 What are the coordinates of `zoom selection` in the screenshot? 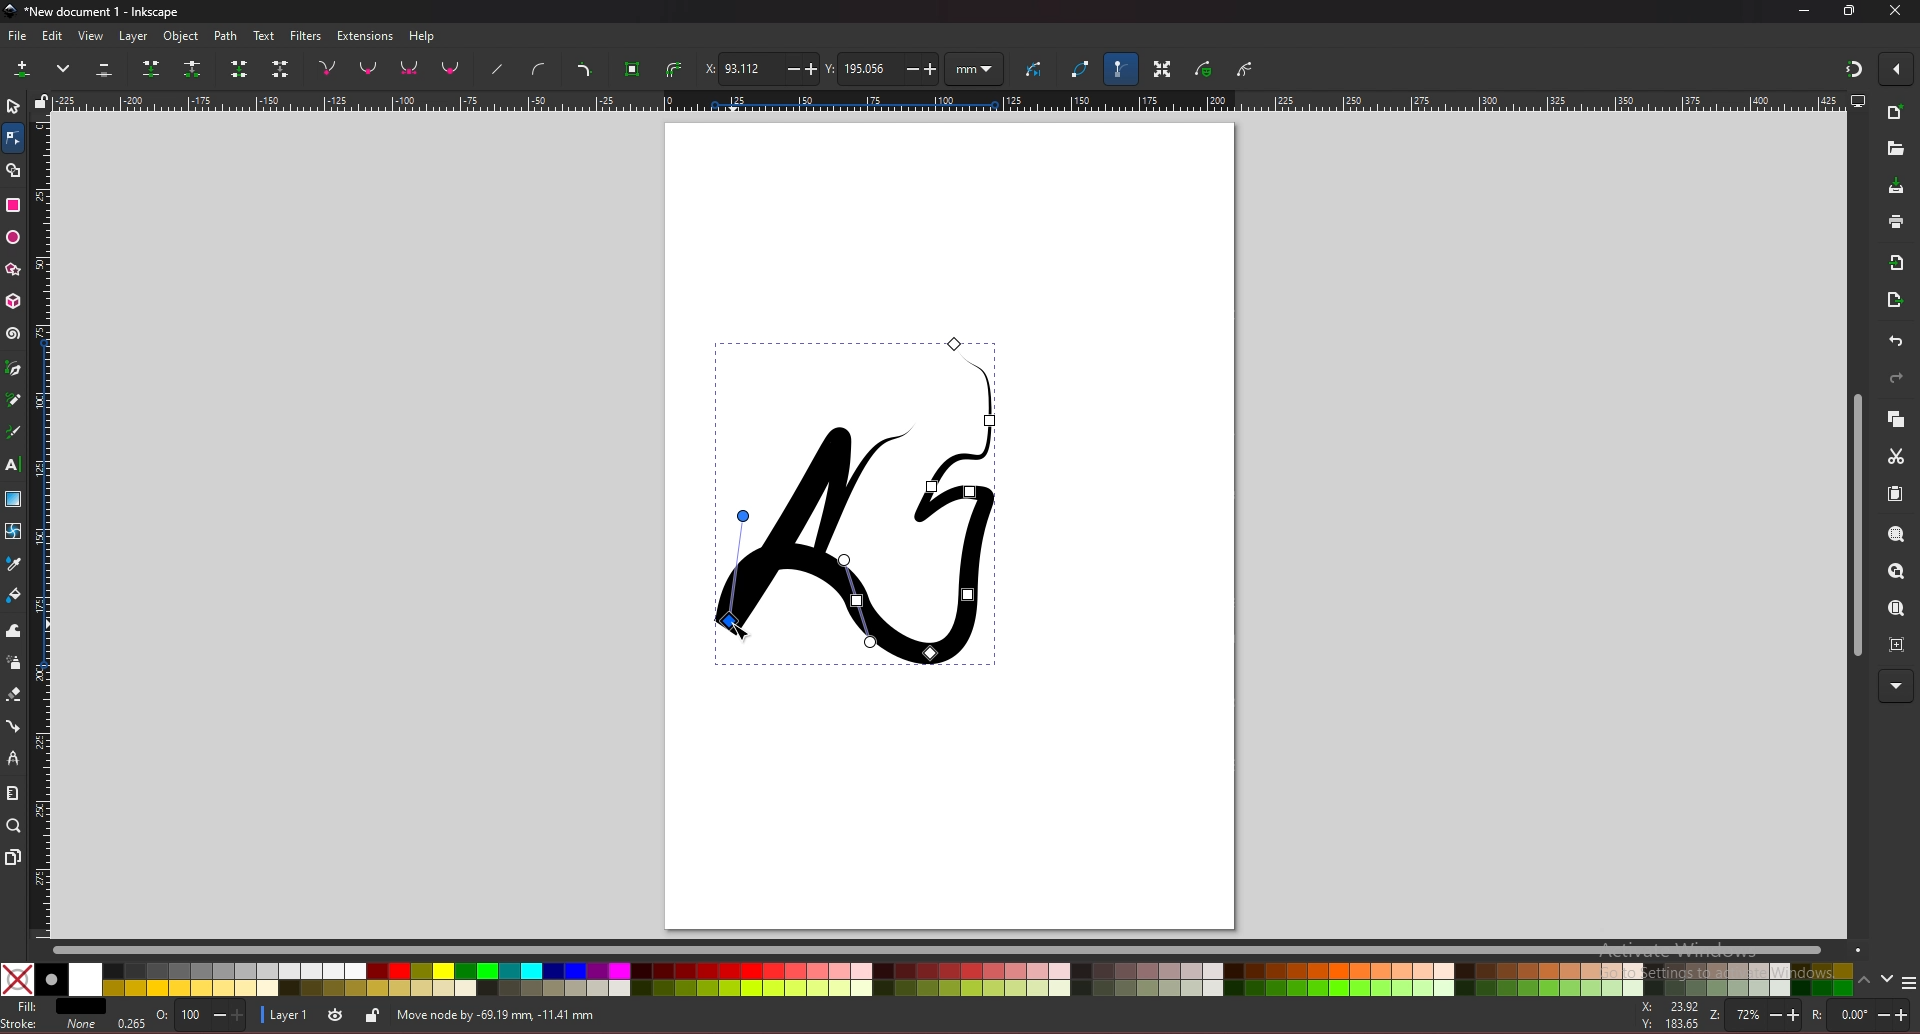 It's located at (1895, 535).